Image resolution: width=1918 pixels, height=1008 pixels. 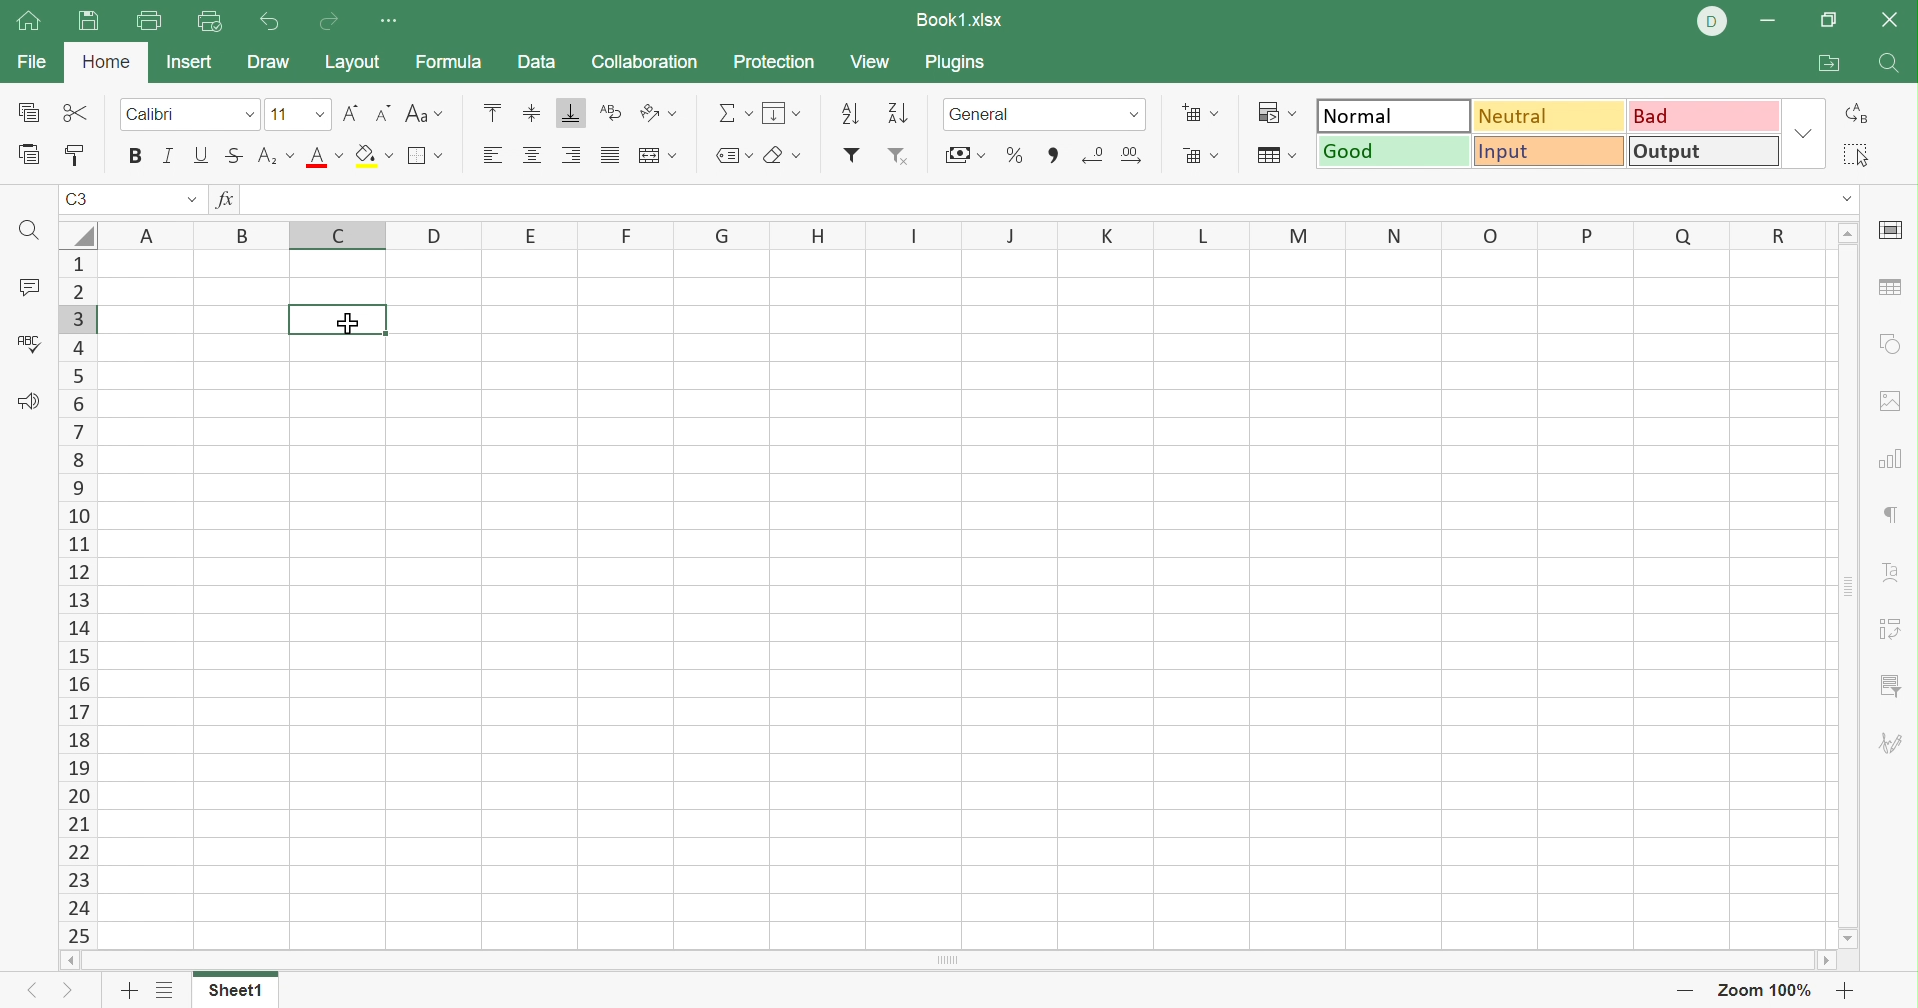 What do you see at coordinates (1849, 235) in the screenshot?
I see `Scroll Up` at bounding box center [1849, 235].